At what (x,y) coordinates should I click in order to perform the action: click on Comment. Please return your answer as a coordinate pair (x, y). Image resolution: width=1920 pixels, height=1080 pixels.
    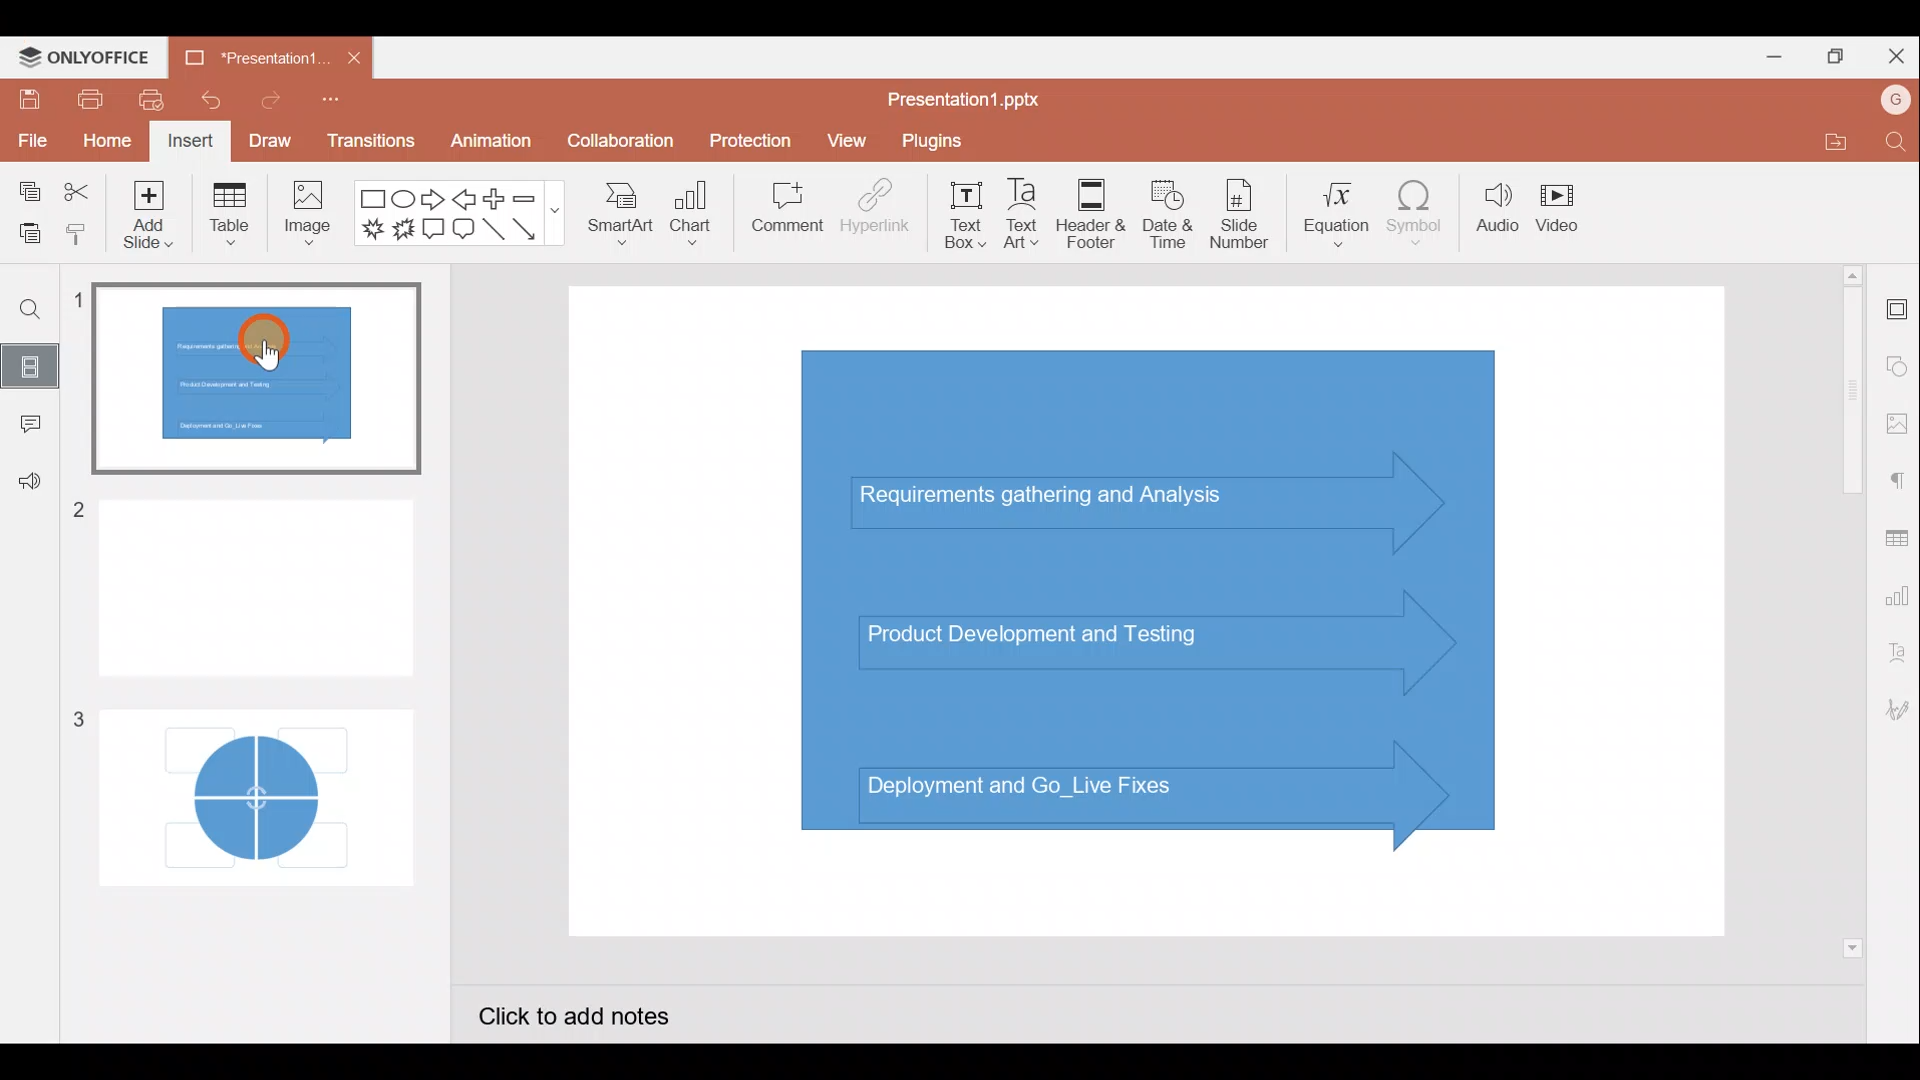
    Looking at the image, I should click on (25, 424).